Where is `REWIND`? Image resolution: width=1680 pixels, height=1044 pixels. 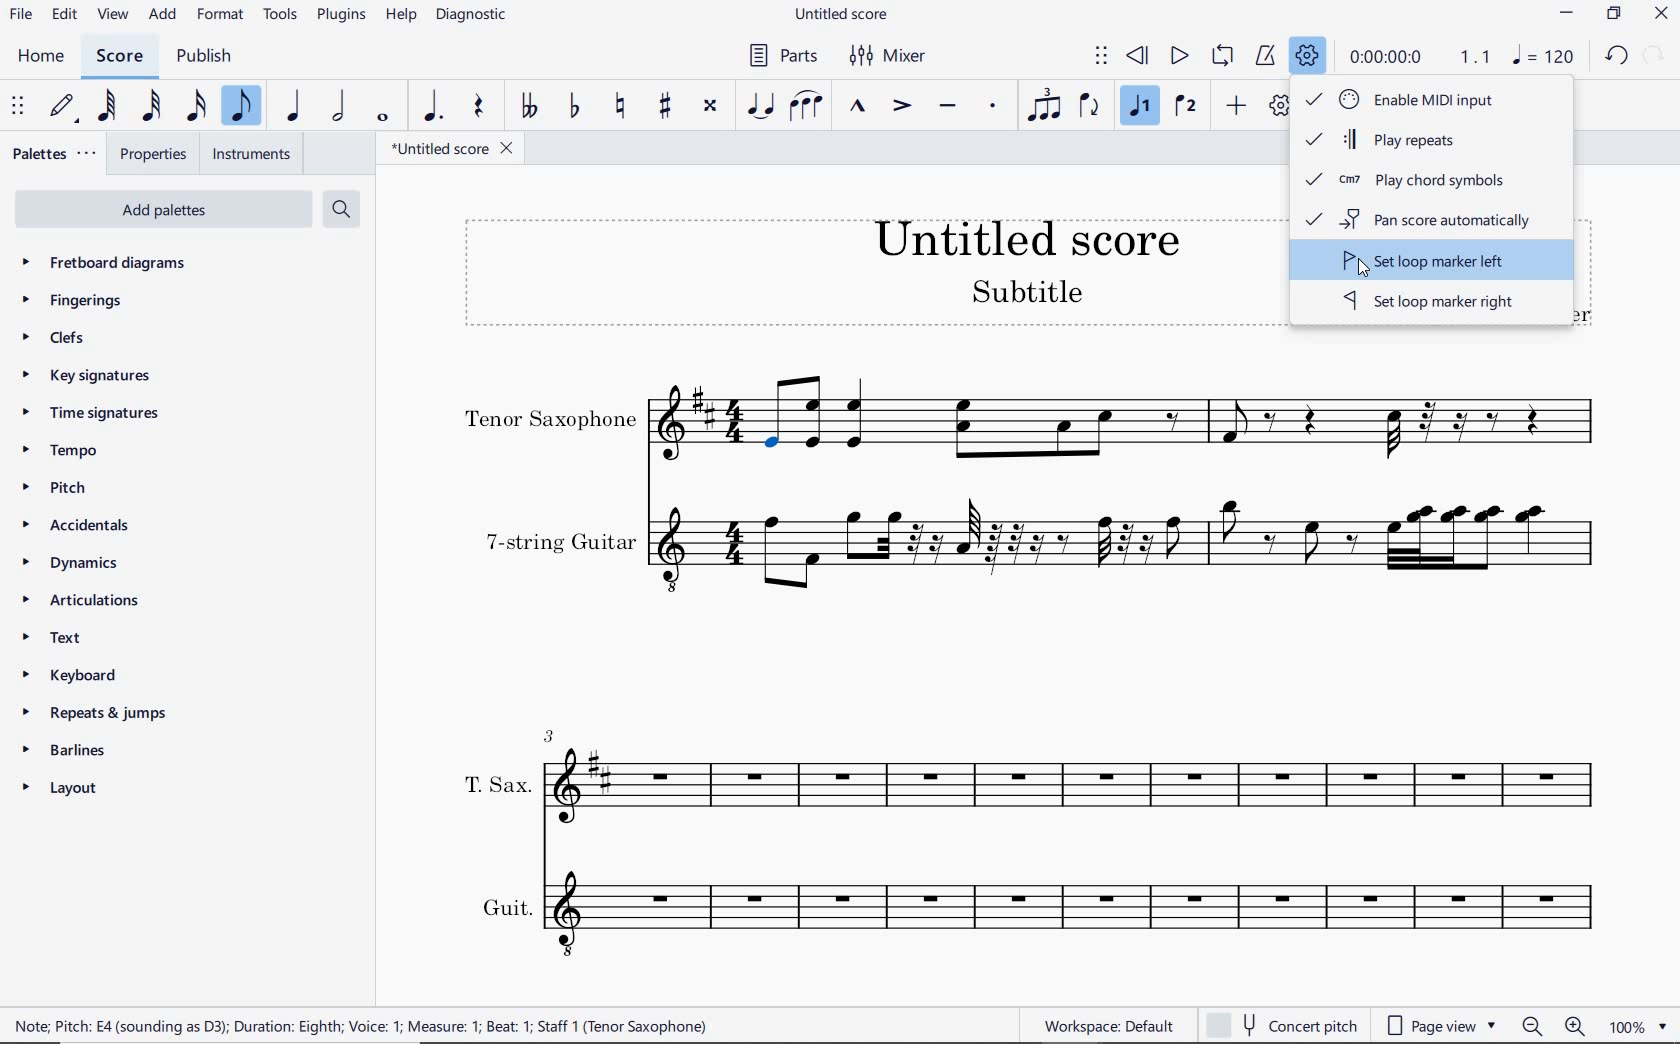
REWIND is located at coordinates (1141, 54).